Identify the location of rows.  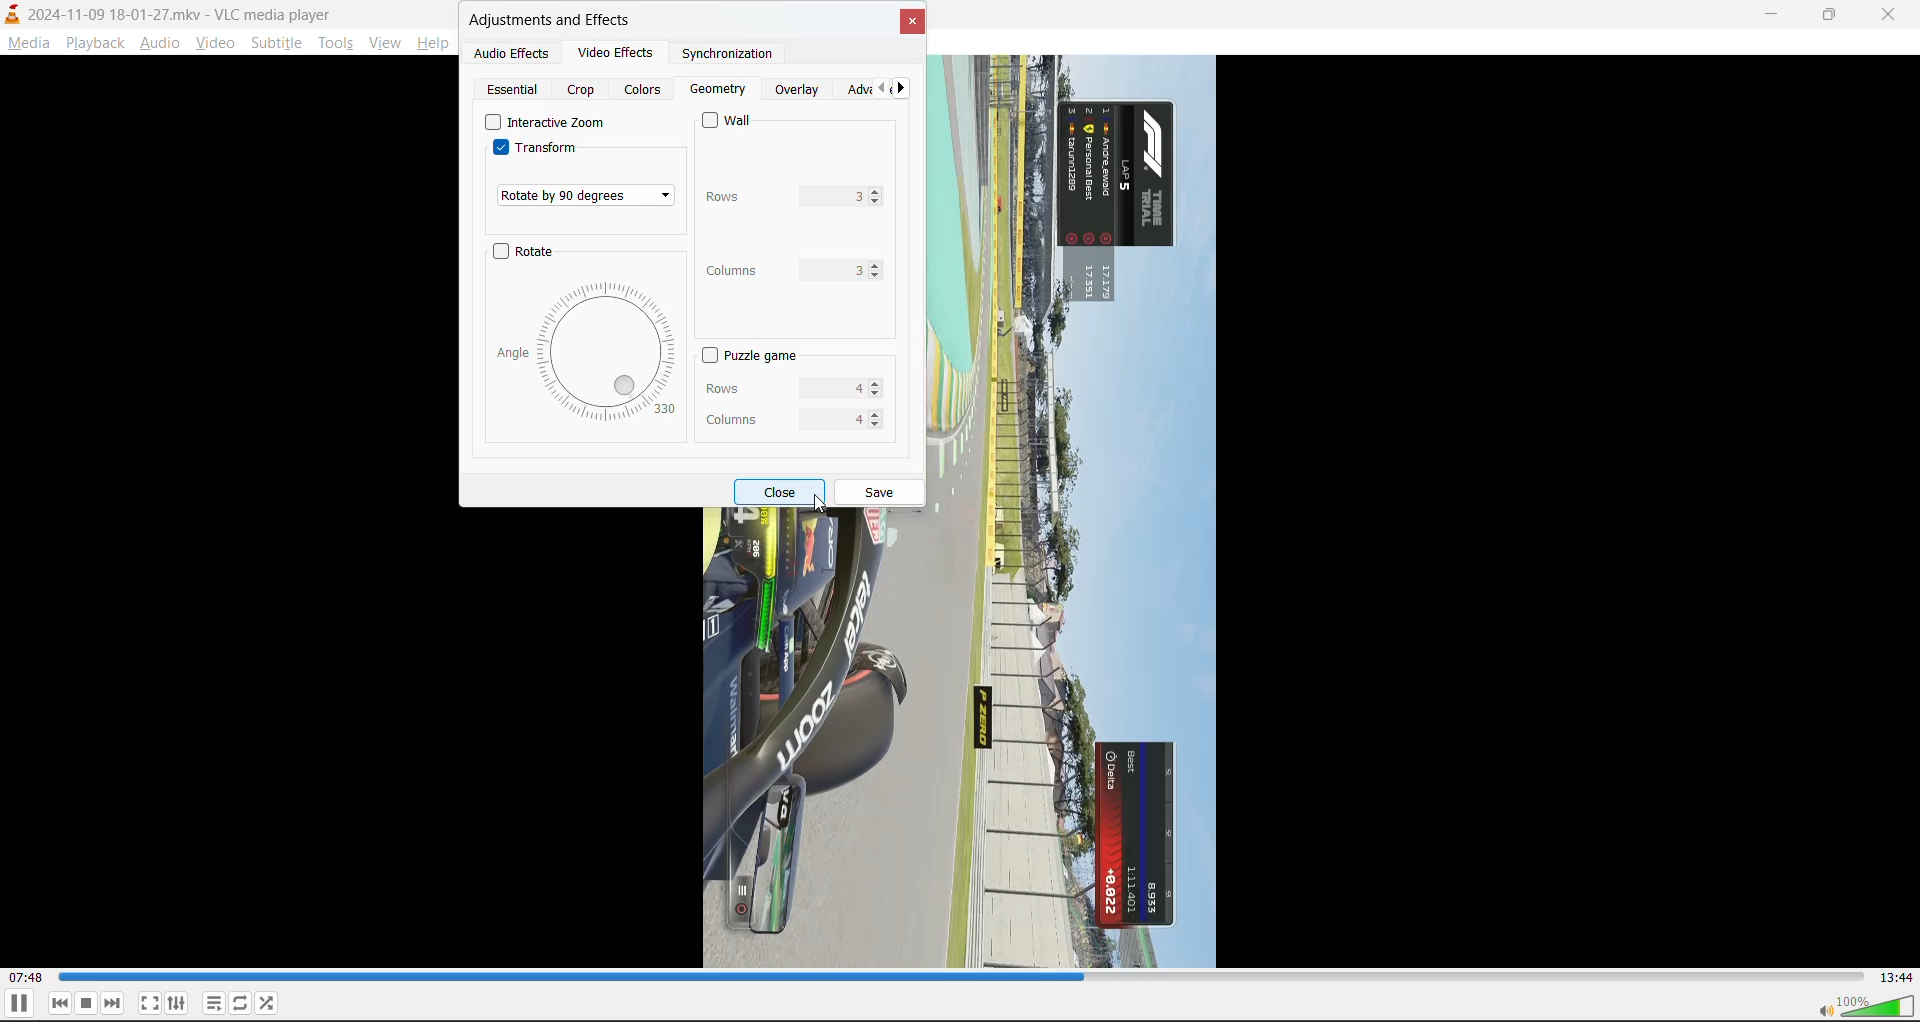
(781, 198).